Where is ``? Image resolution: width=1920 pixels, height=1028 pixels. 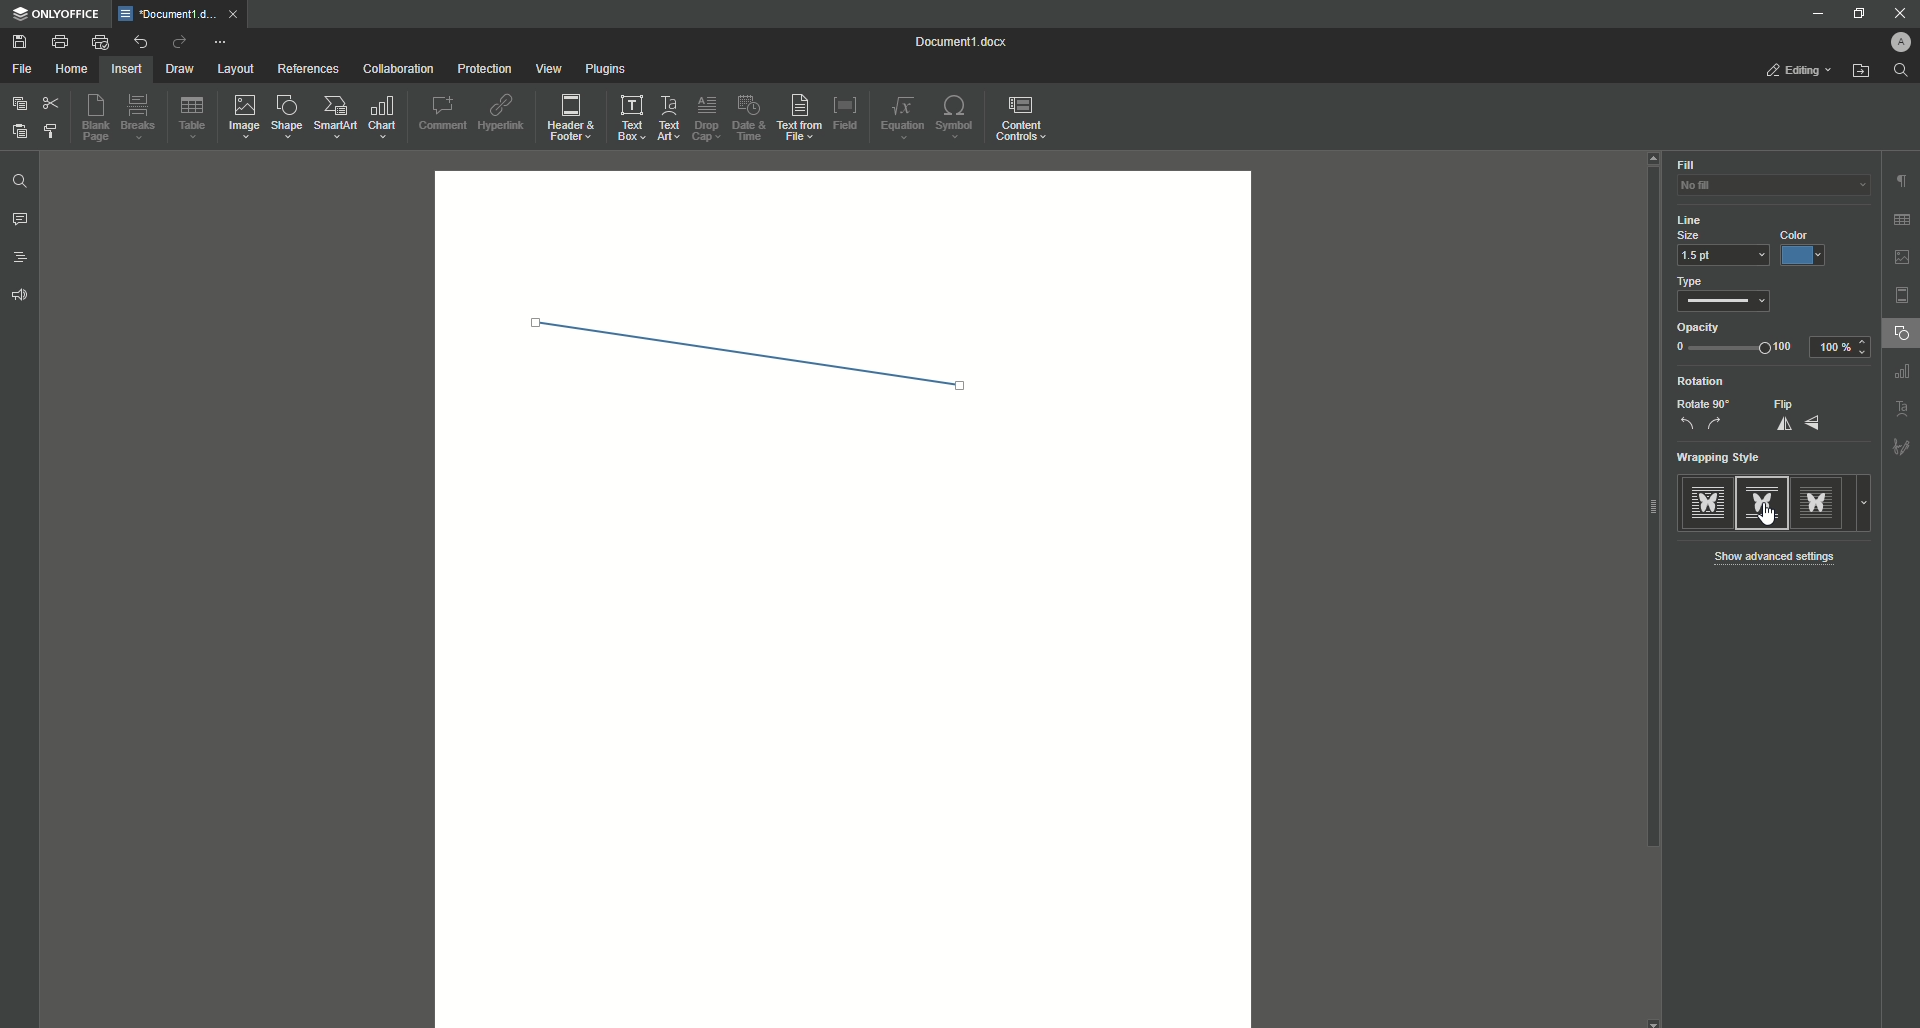
 is located at coordinates (1901, 449).